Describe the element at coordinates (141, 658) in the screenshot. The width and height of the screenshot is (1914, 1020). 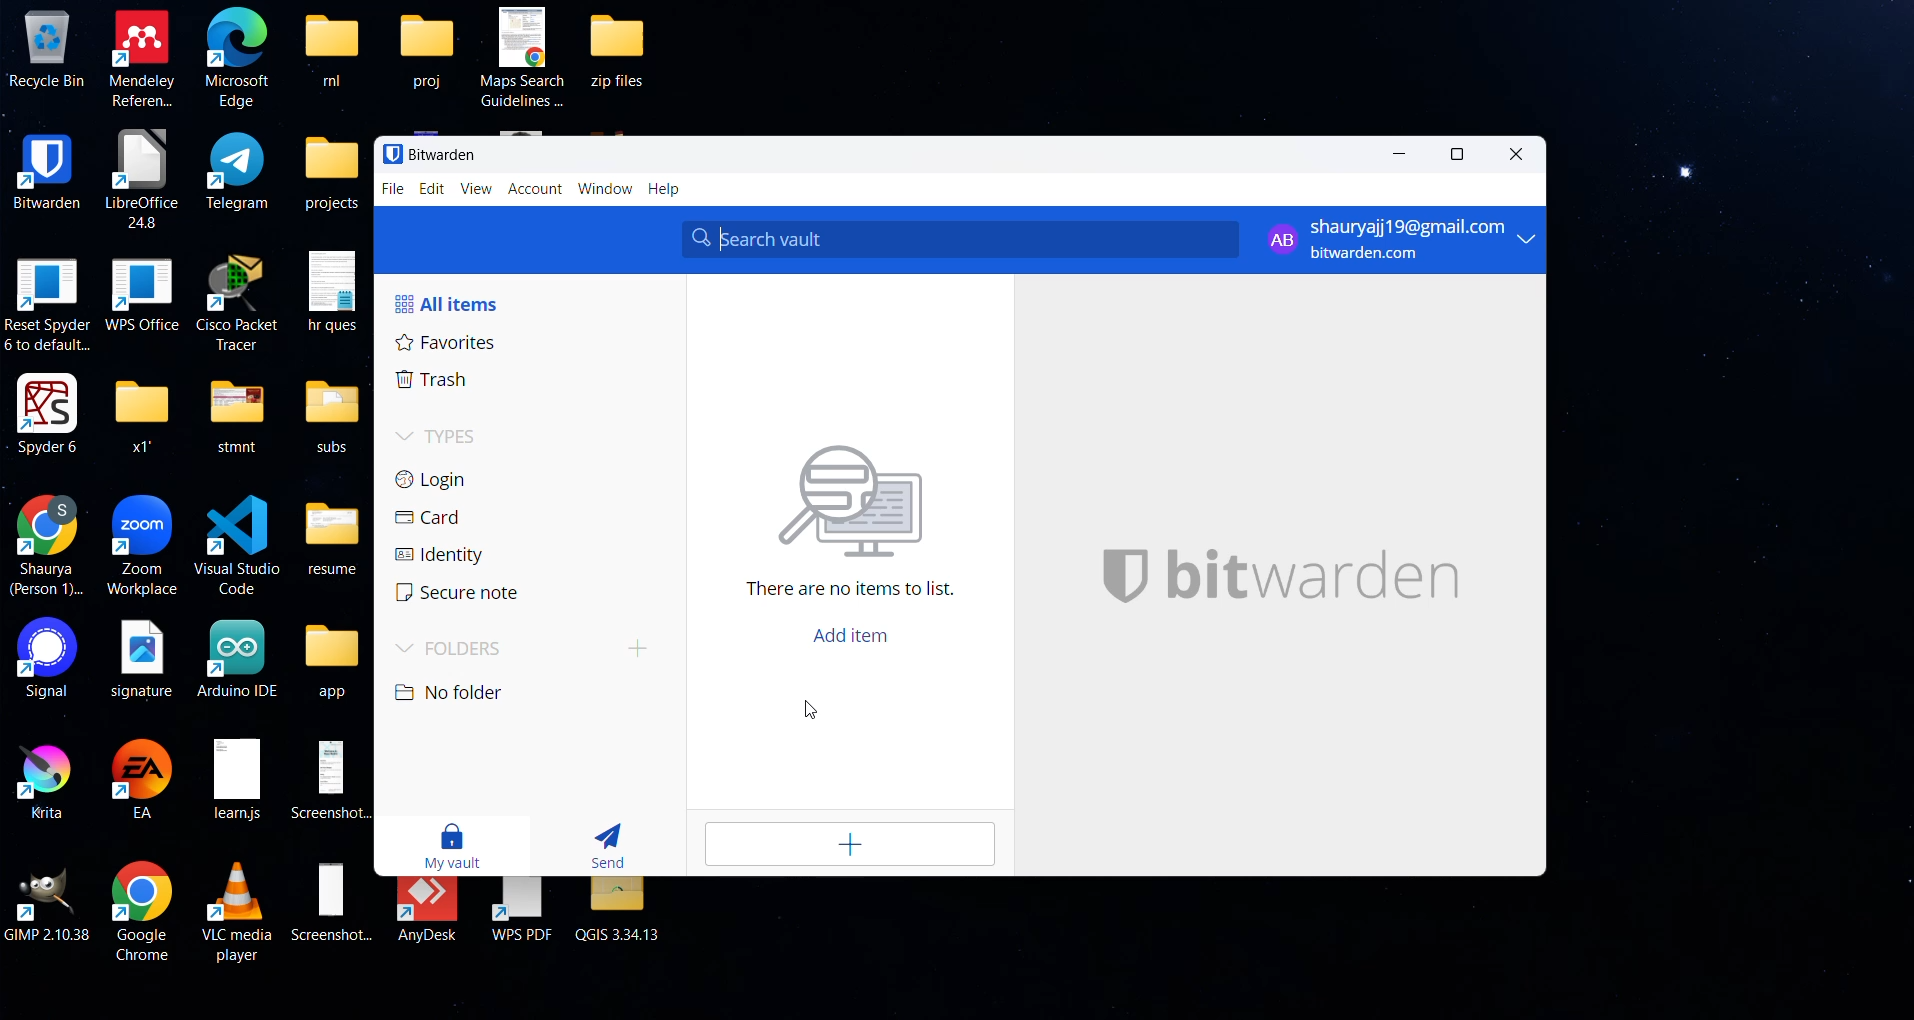
I see `signature` at that location.